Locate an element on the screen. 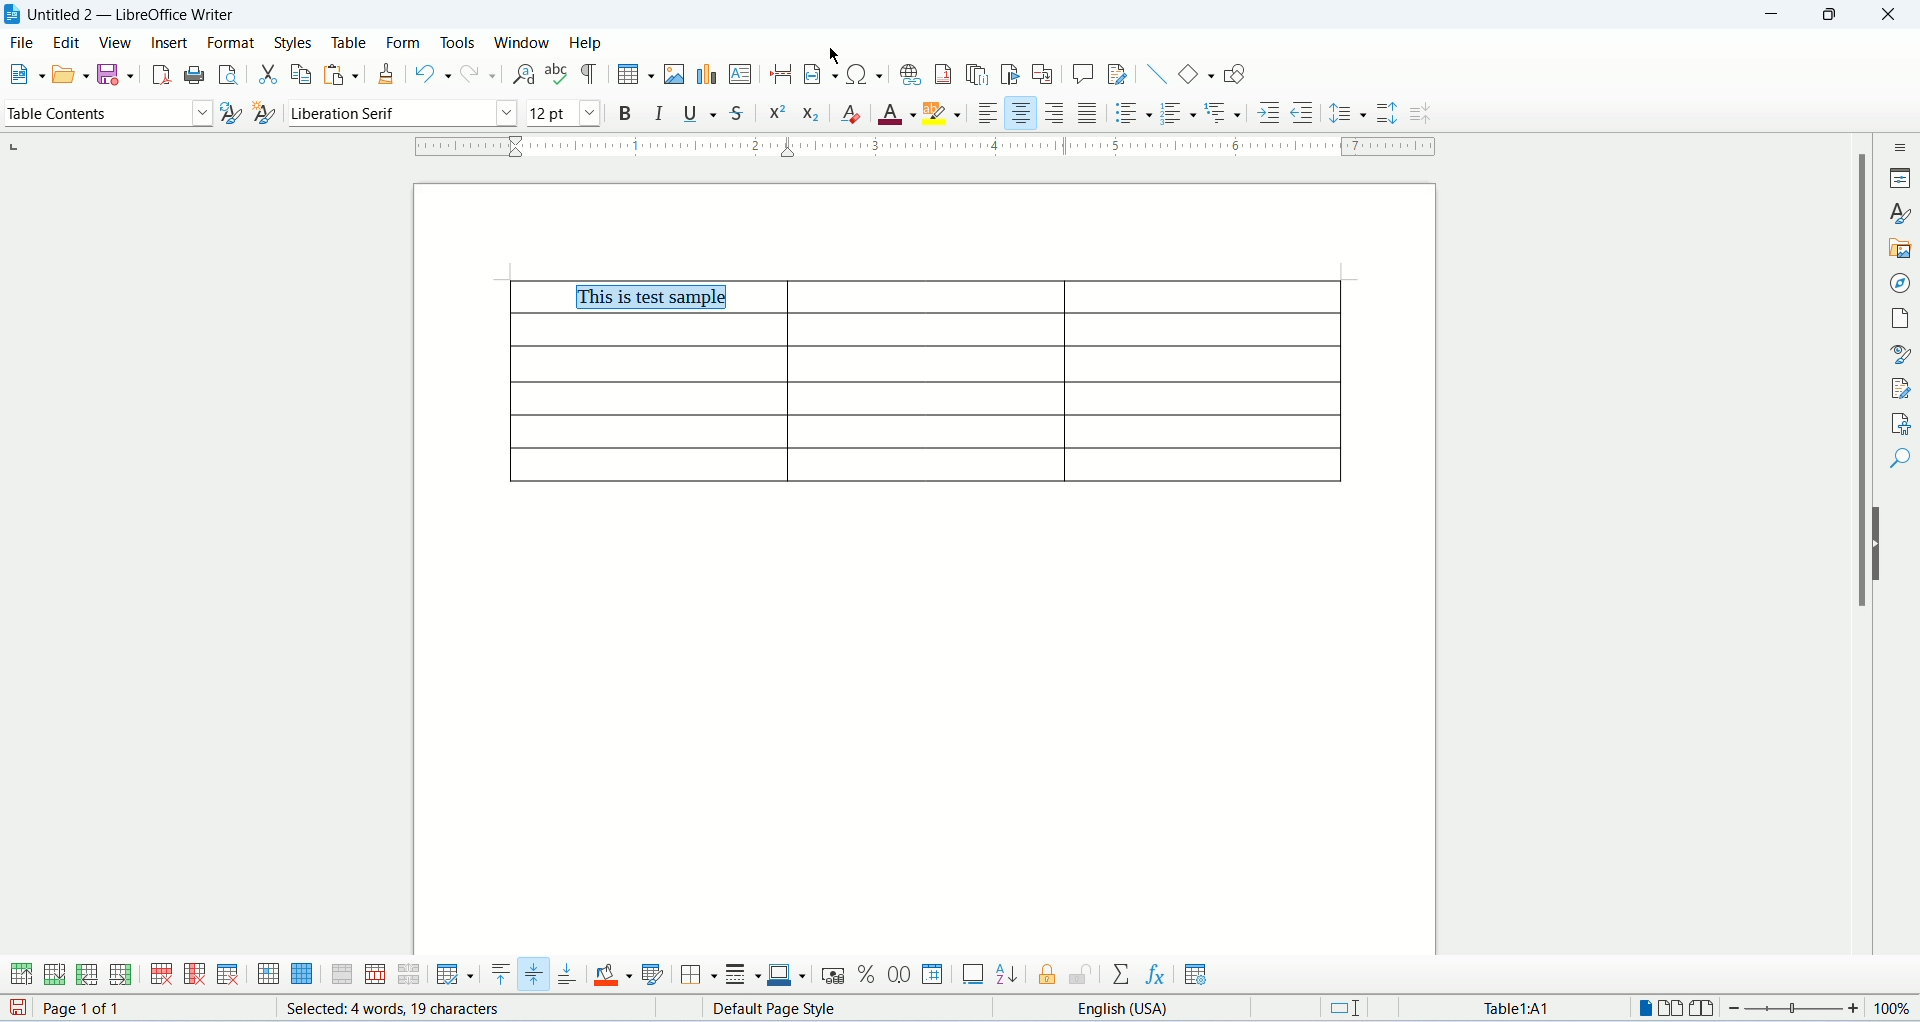  styles is located at coordinates (297, 41).